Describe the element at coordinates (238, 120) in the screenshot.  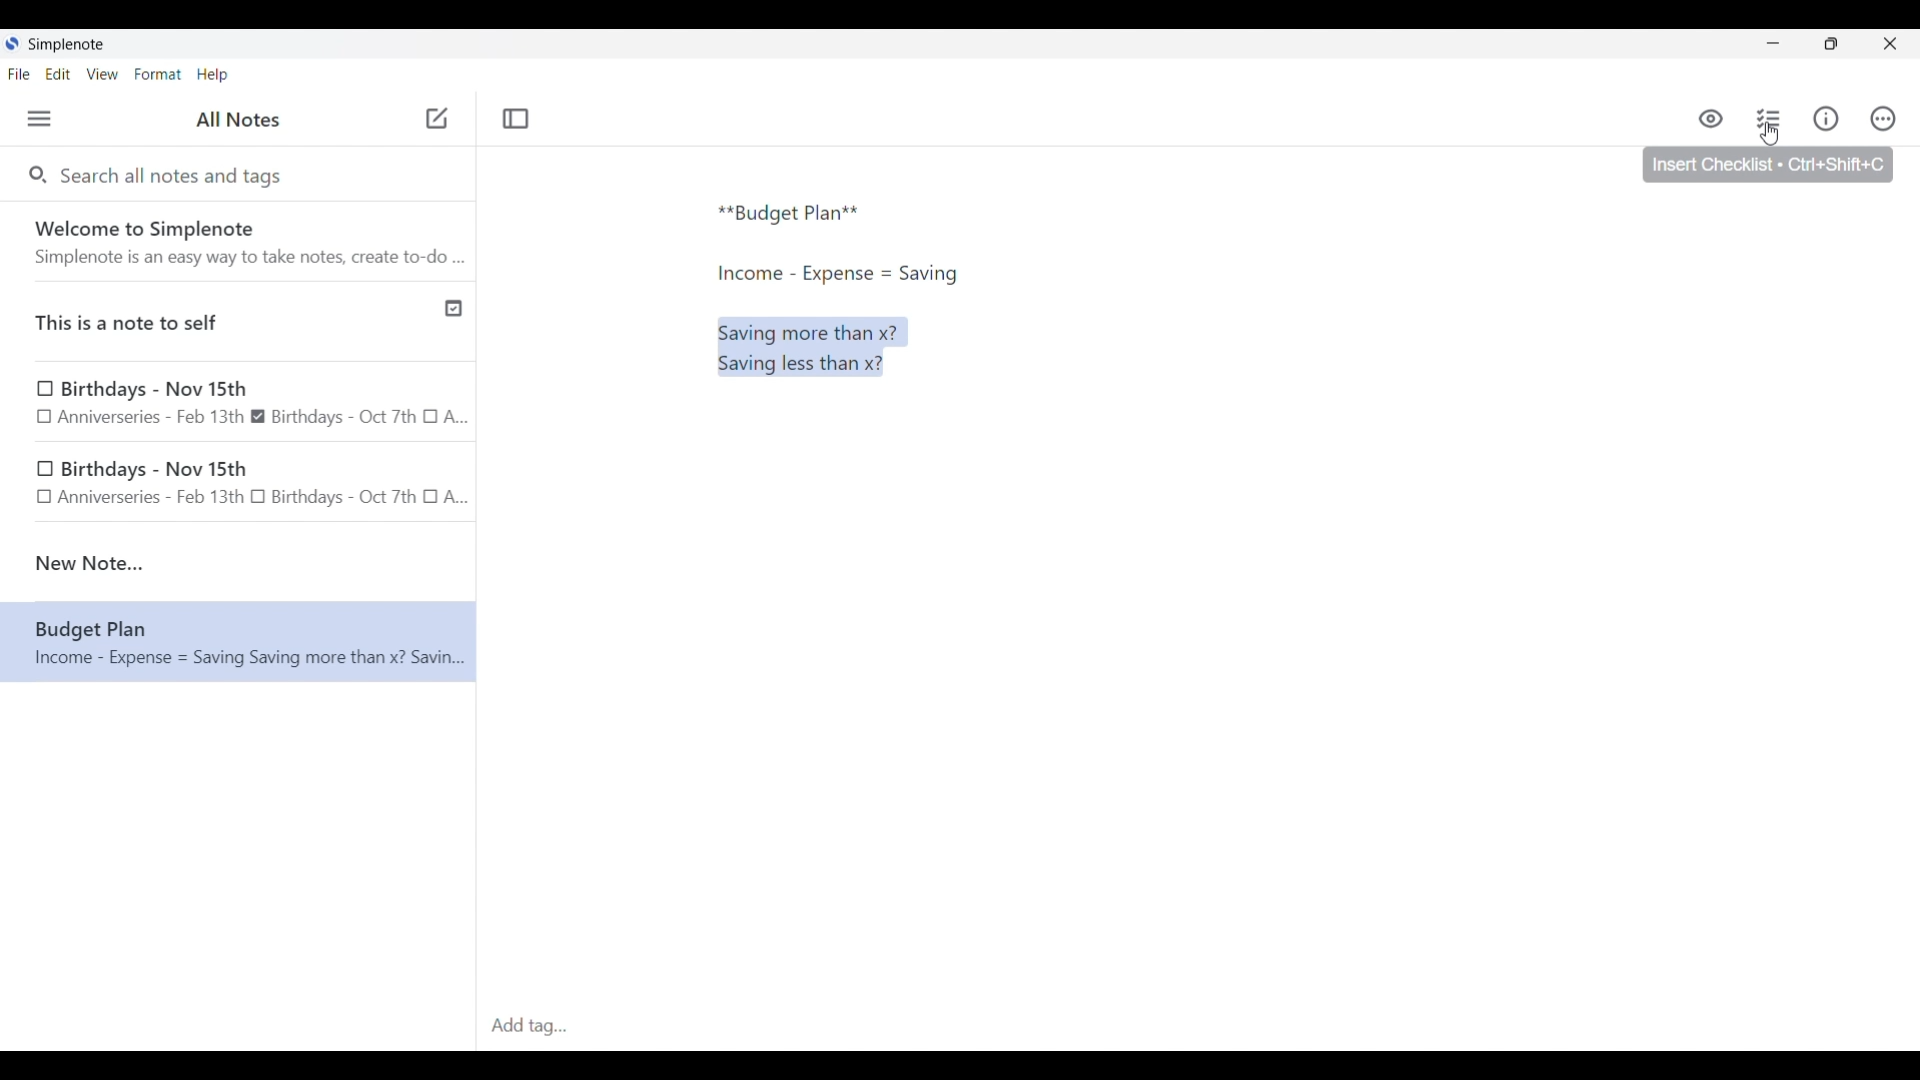
I see `Title of left side panel` at that location.